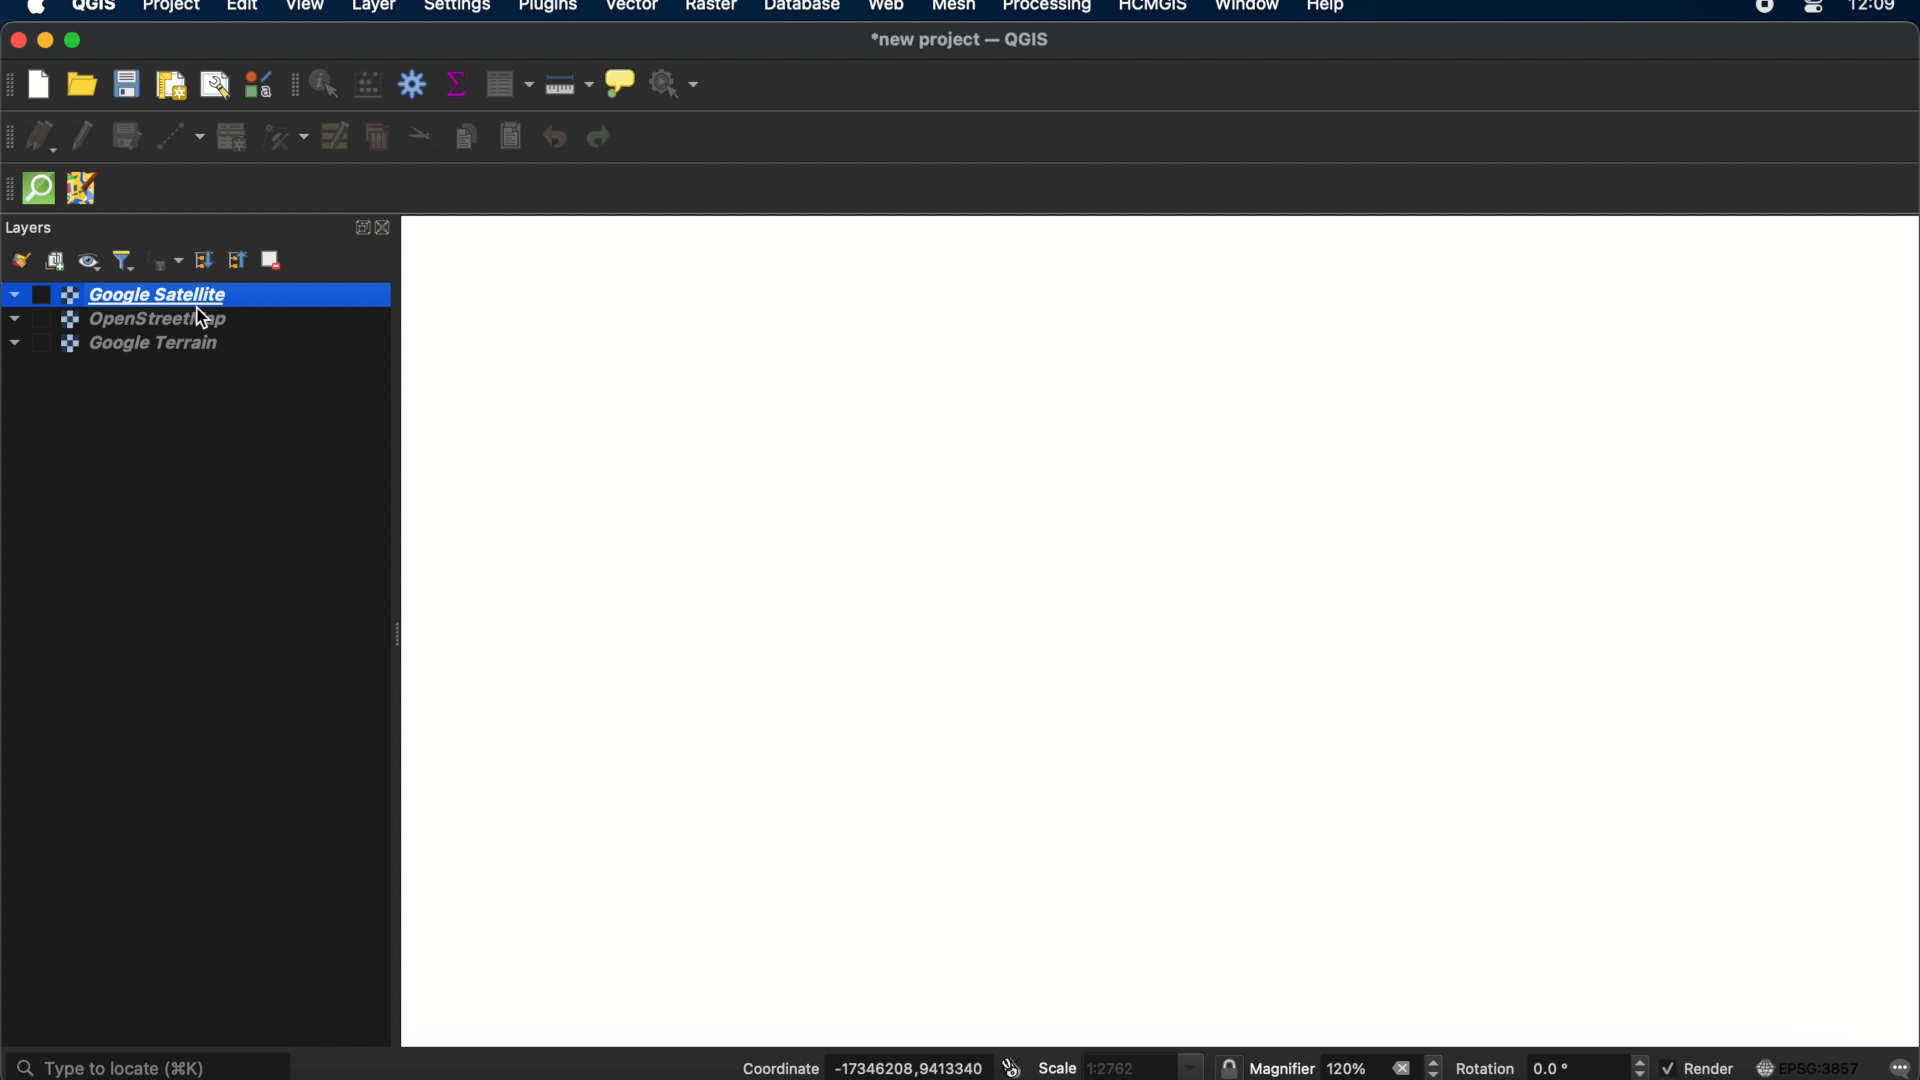 The width and height of the screenshot is (1920, 1080). What do you see at coordinates (465, 136) in the screenshot?
I see `copy features` at bounding box center [465, 136].